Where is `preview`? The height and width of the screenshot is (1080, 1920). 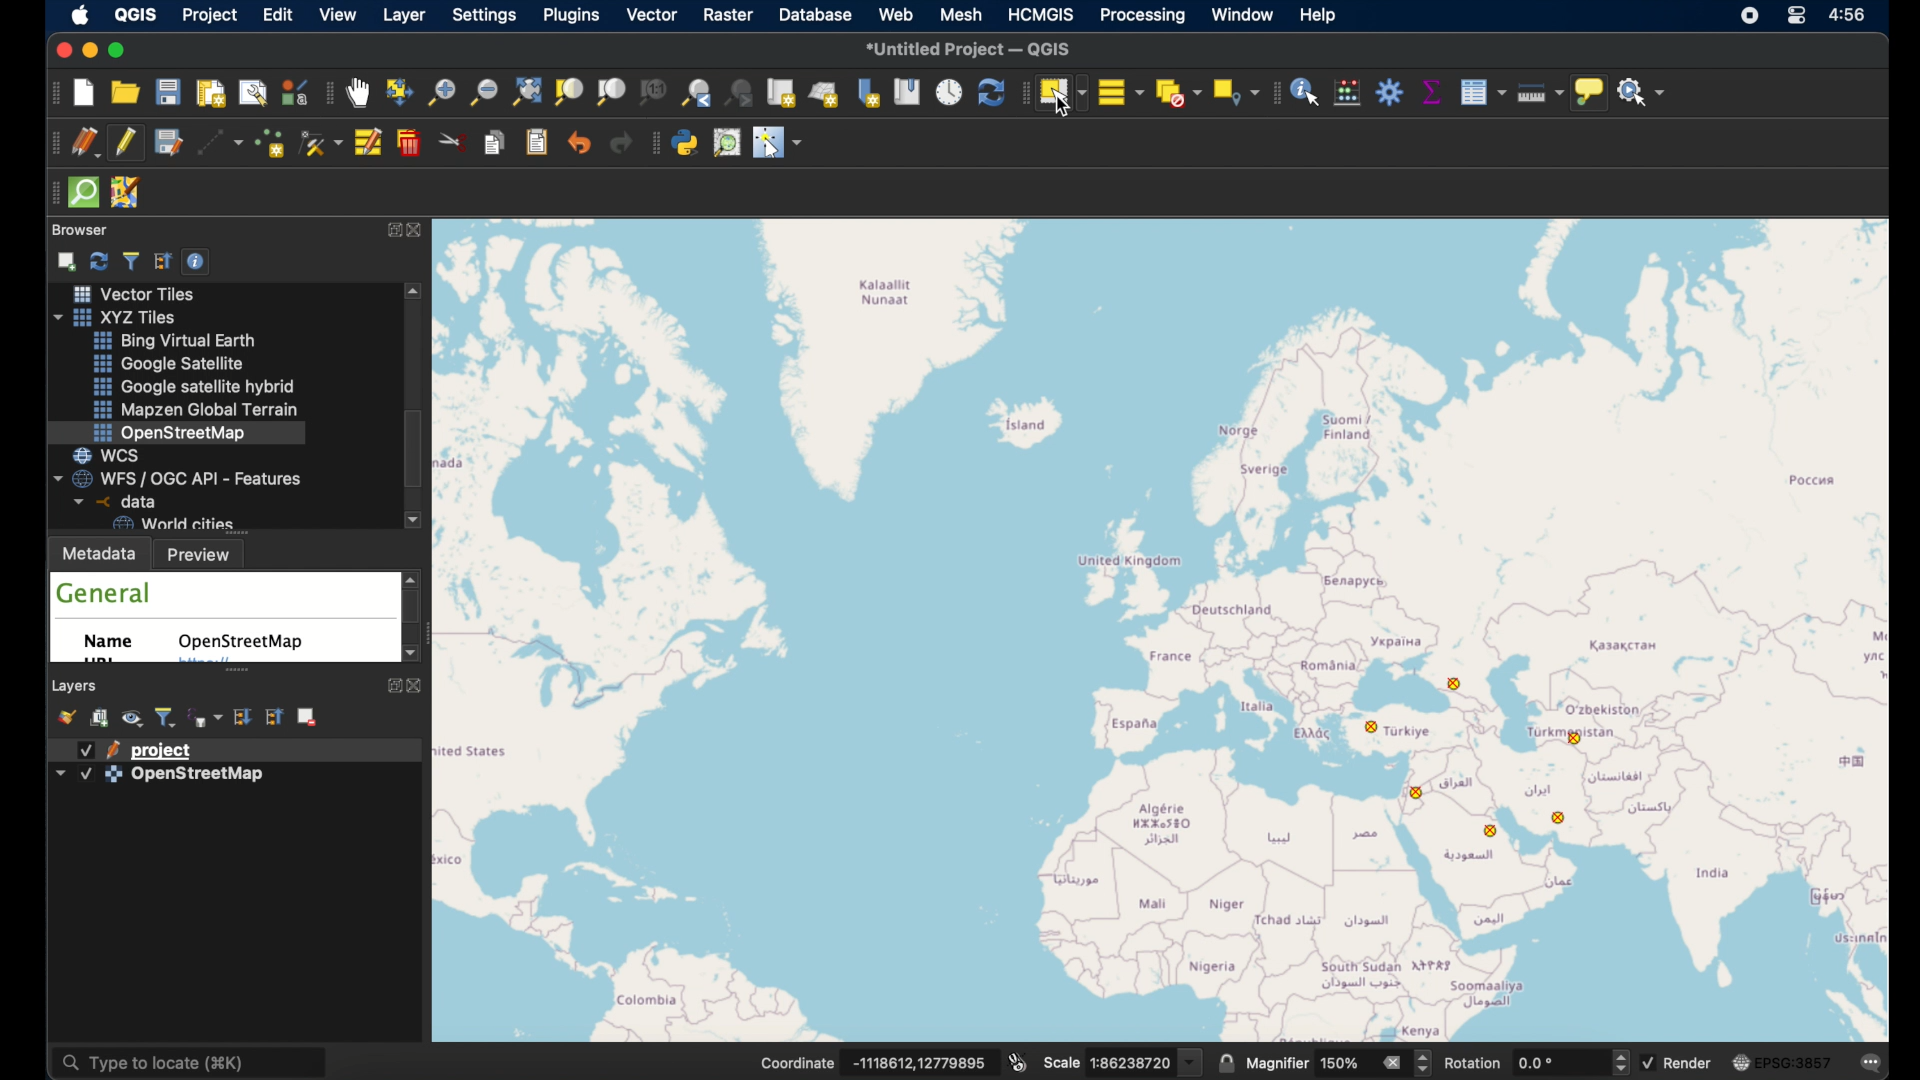
preview is located at coordinates (205, 554).